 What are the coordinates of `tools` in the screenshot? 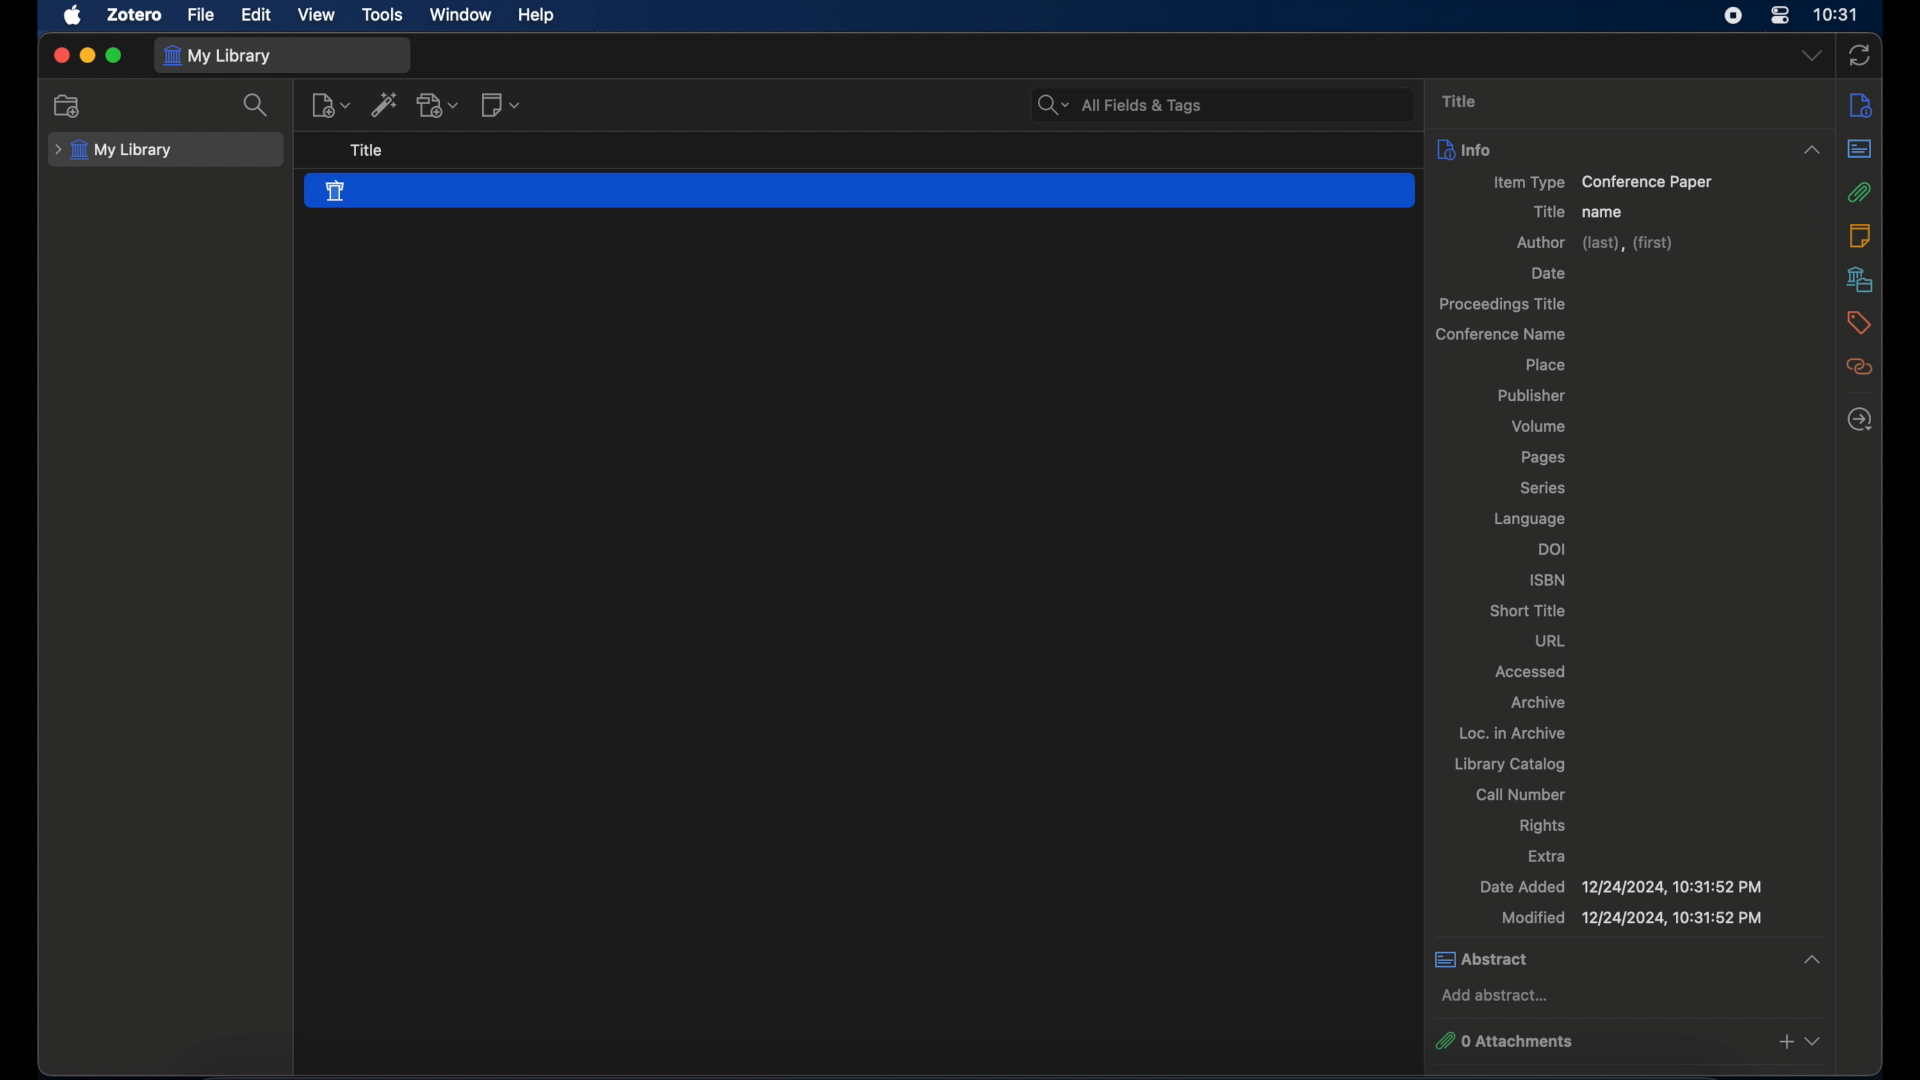 It's located at (383, 15).